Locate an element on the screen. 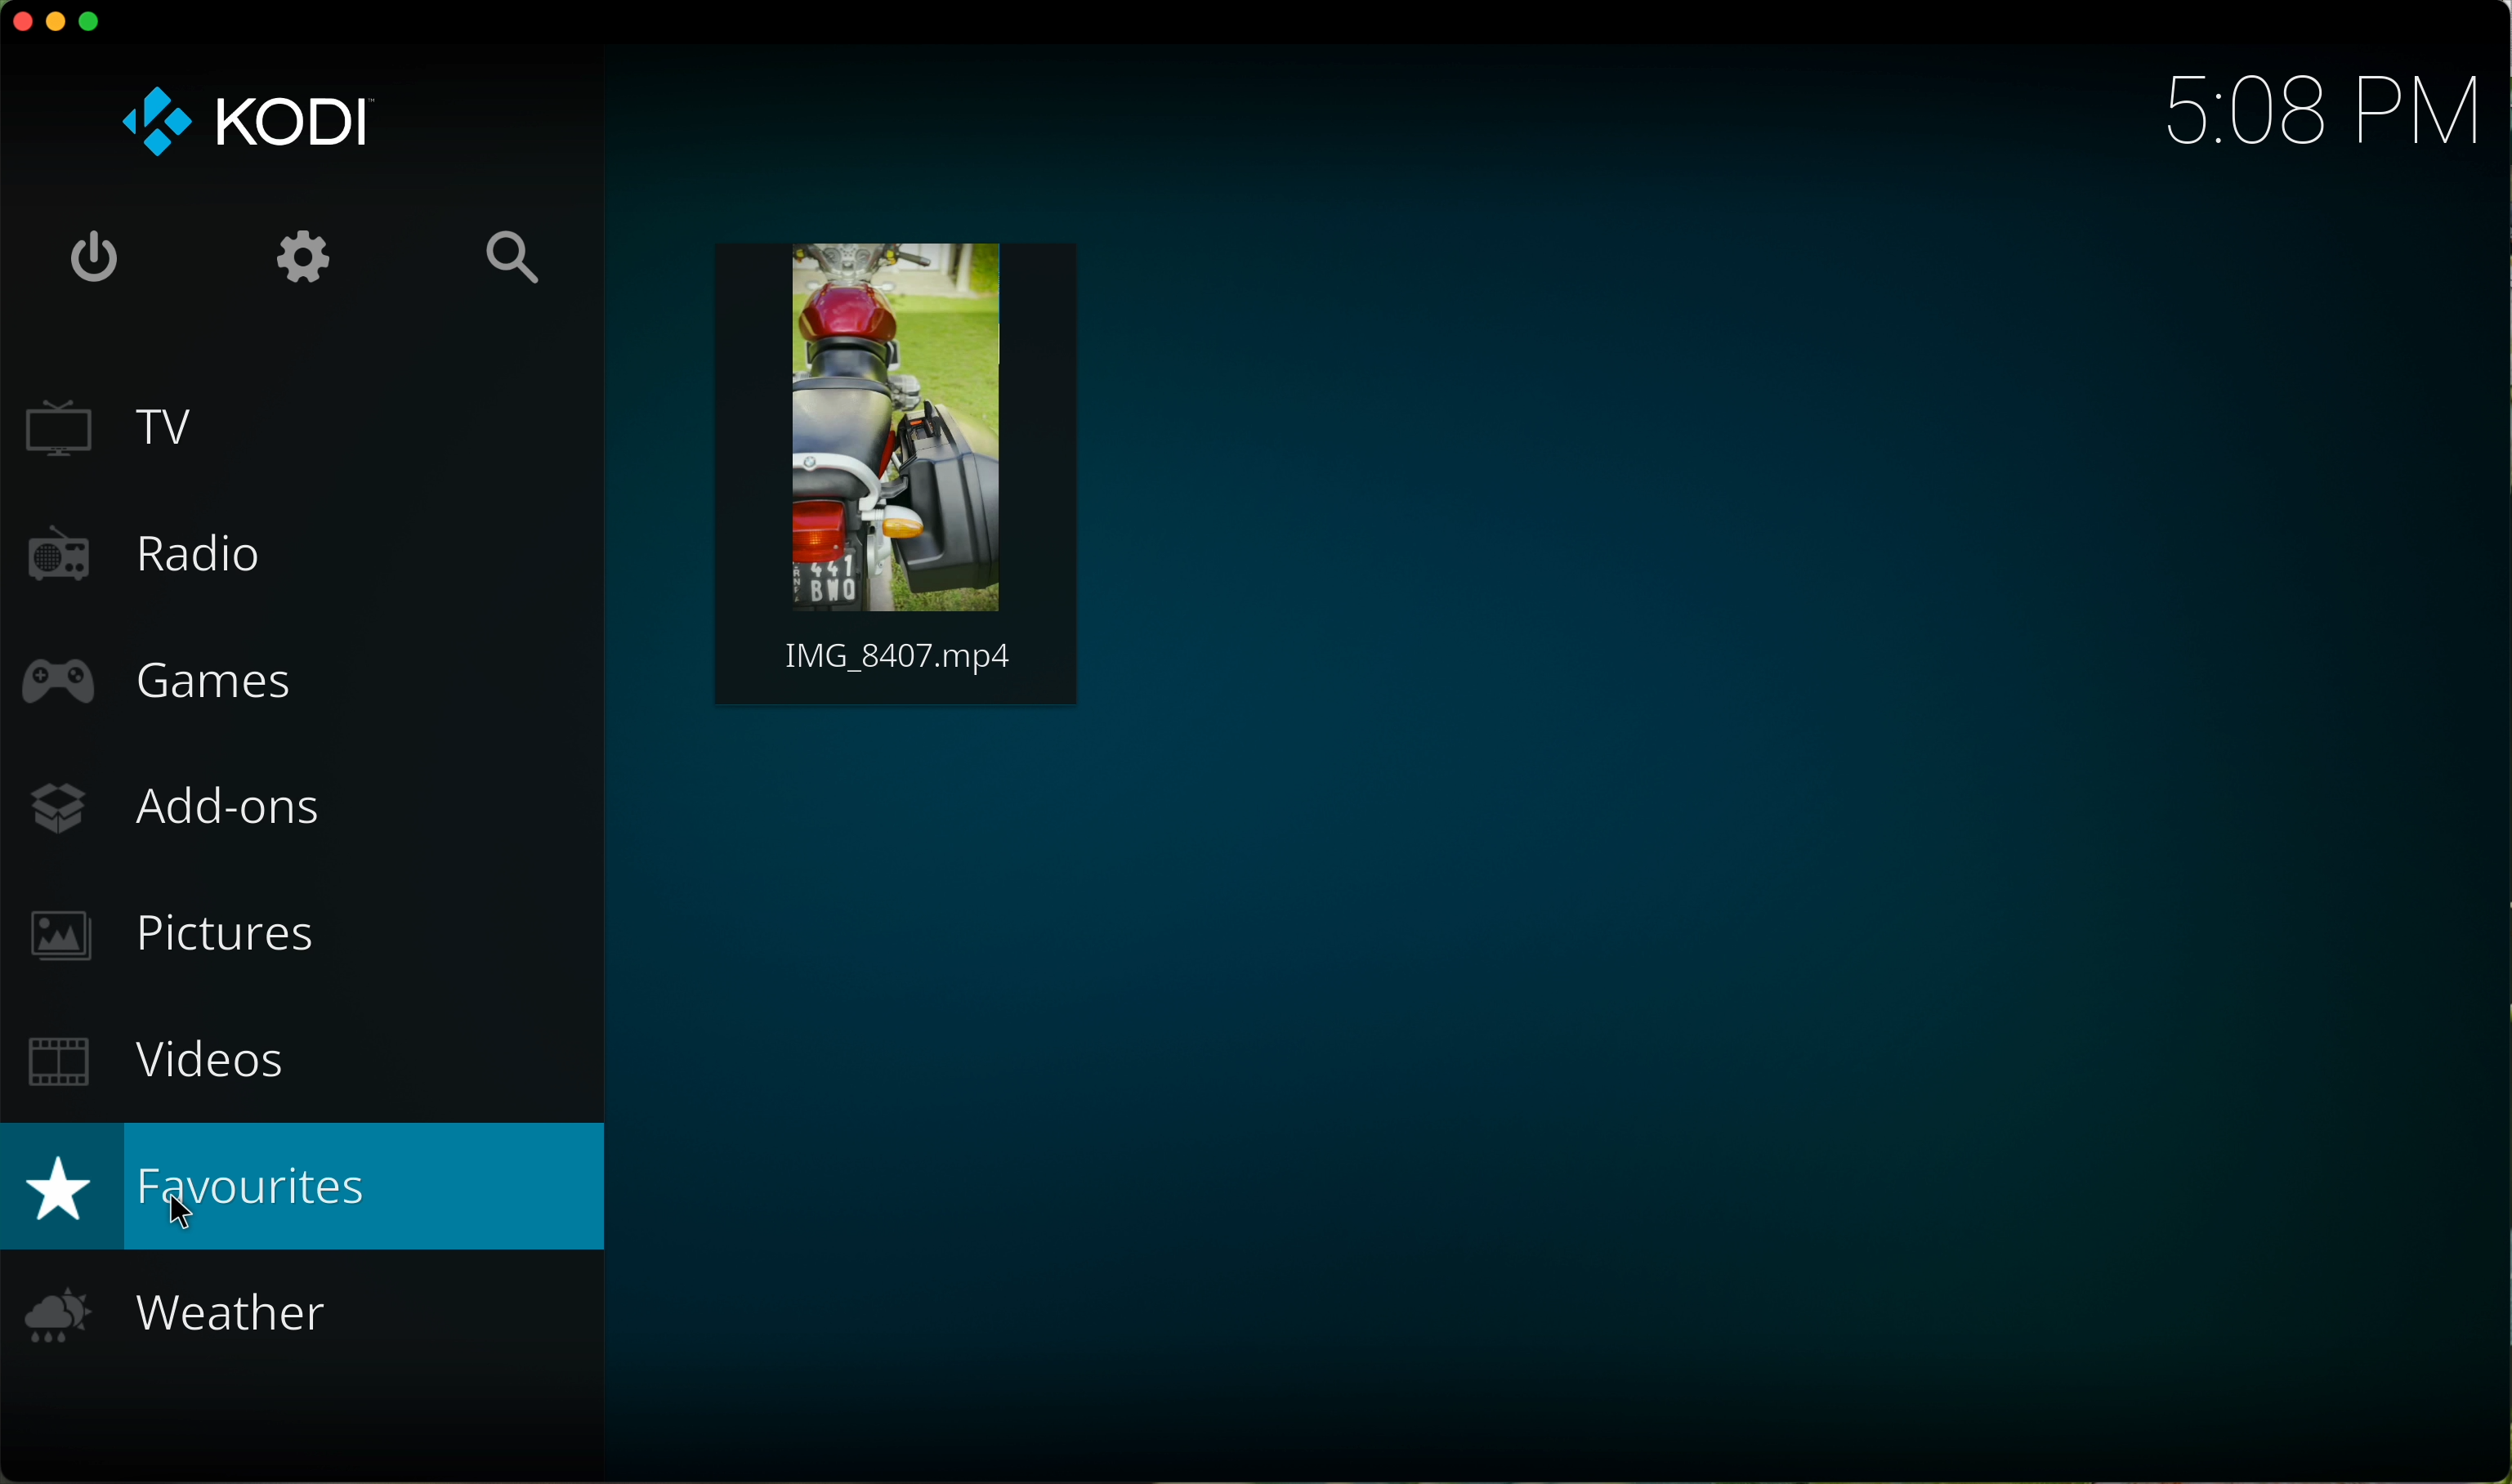 Image resolution: width=2512 pixels, height=1484 pixels. games is located at coordinates (157, 687).